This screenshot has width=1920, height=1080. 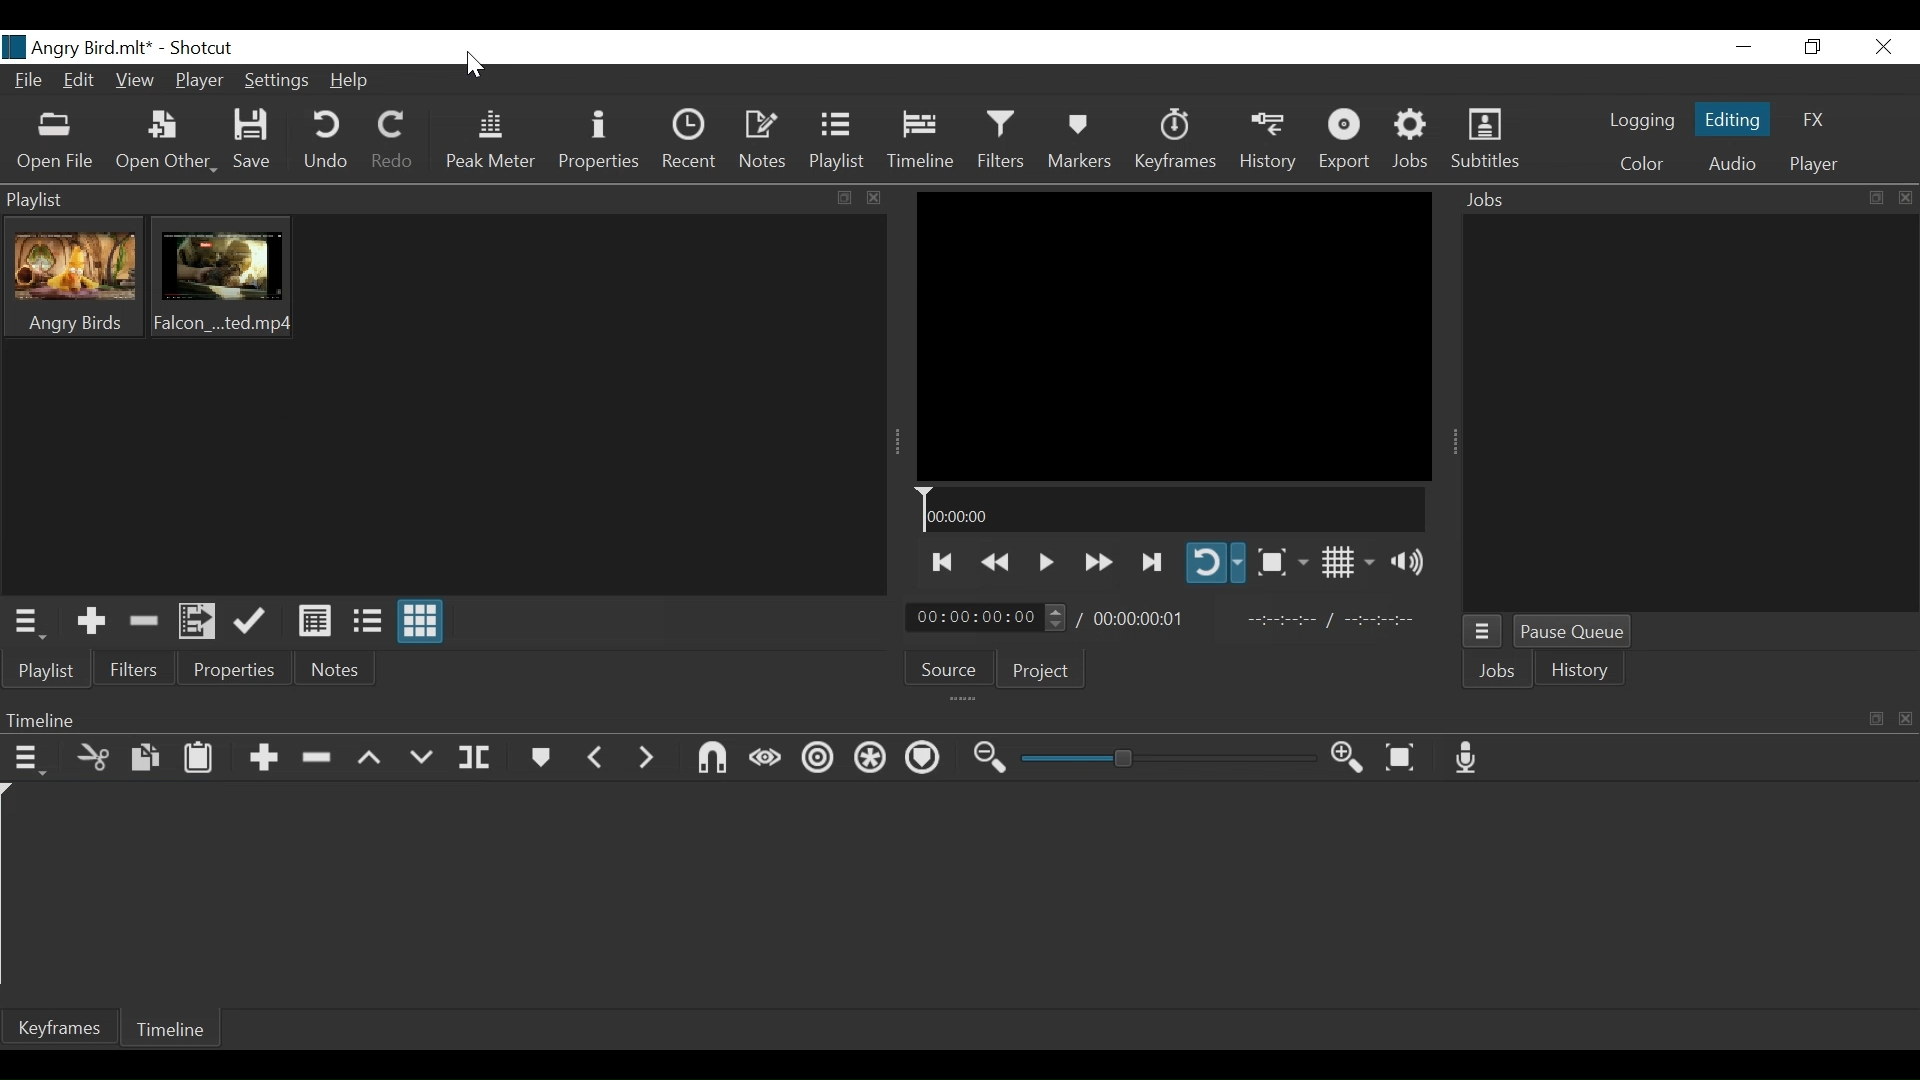 What do you see at coordinates (203, 48) in the screenshot?
I see `Shotcut` at bounding box center [203, 48].